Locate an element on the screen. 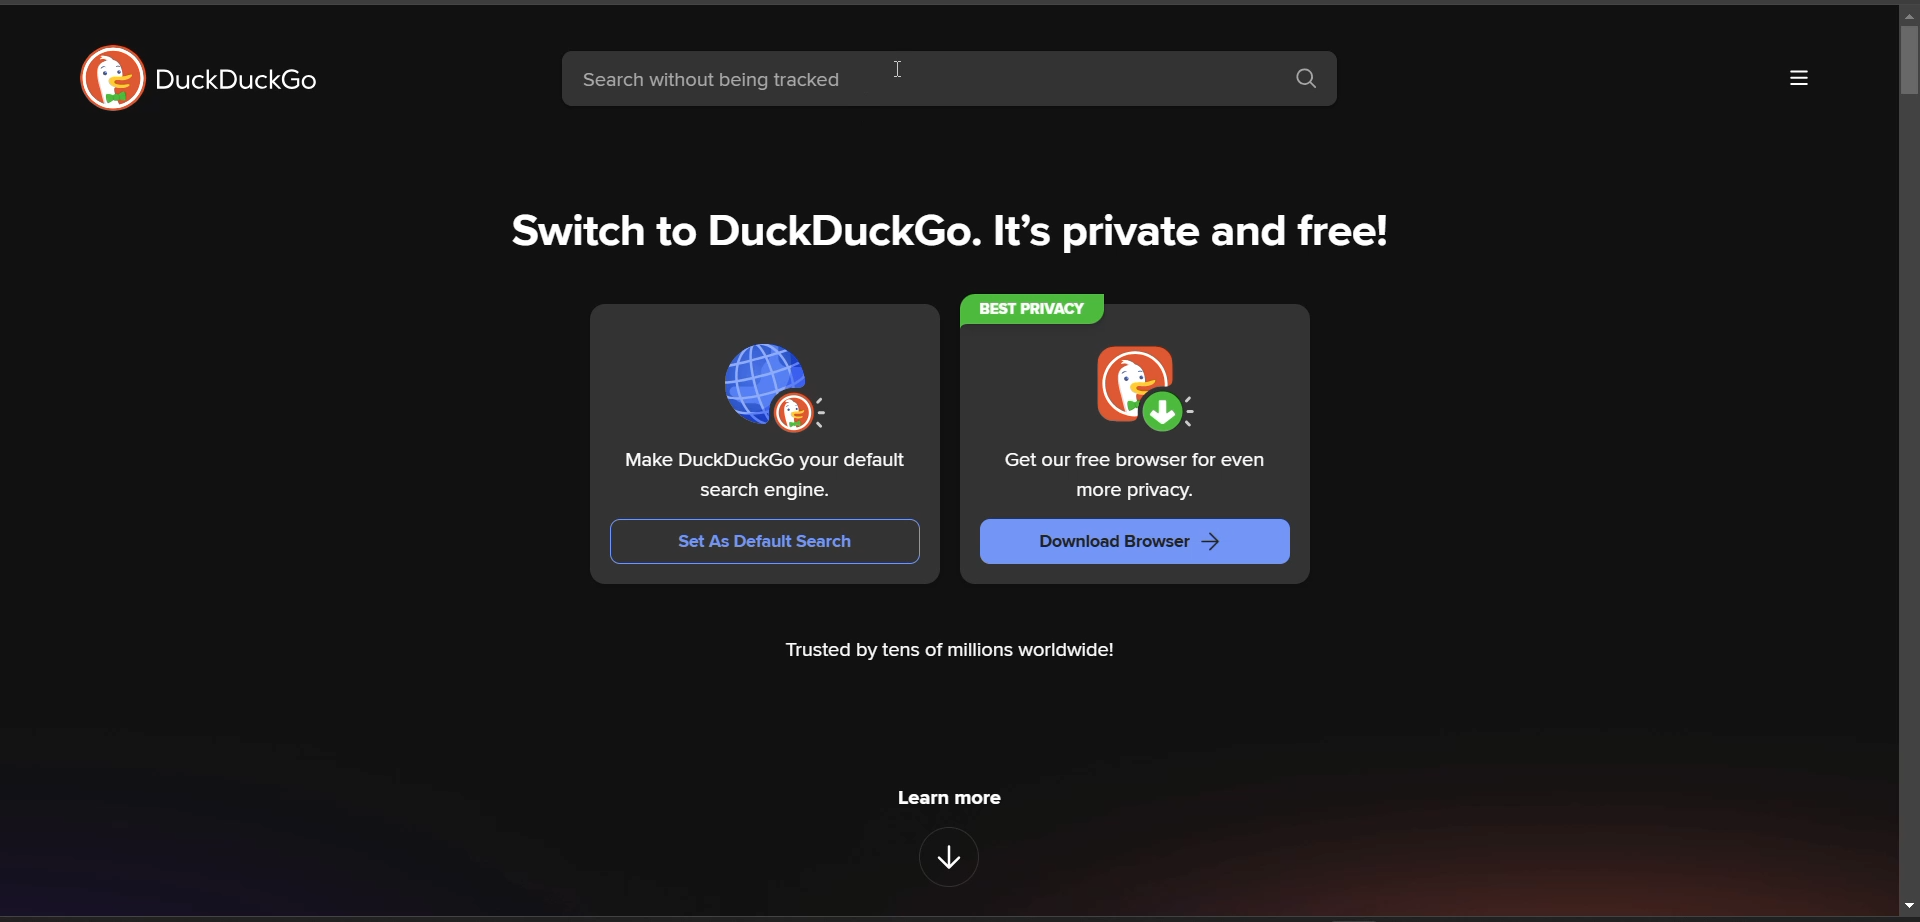 This screenshot has height=922, width=1920. DuckDuckGo is located at coordinates (239, 80).